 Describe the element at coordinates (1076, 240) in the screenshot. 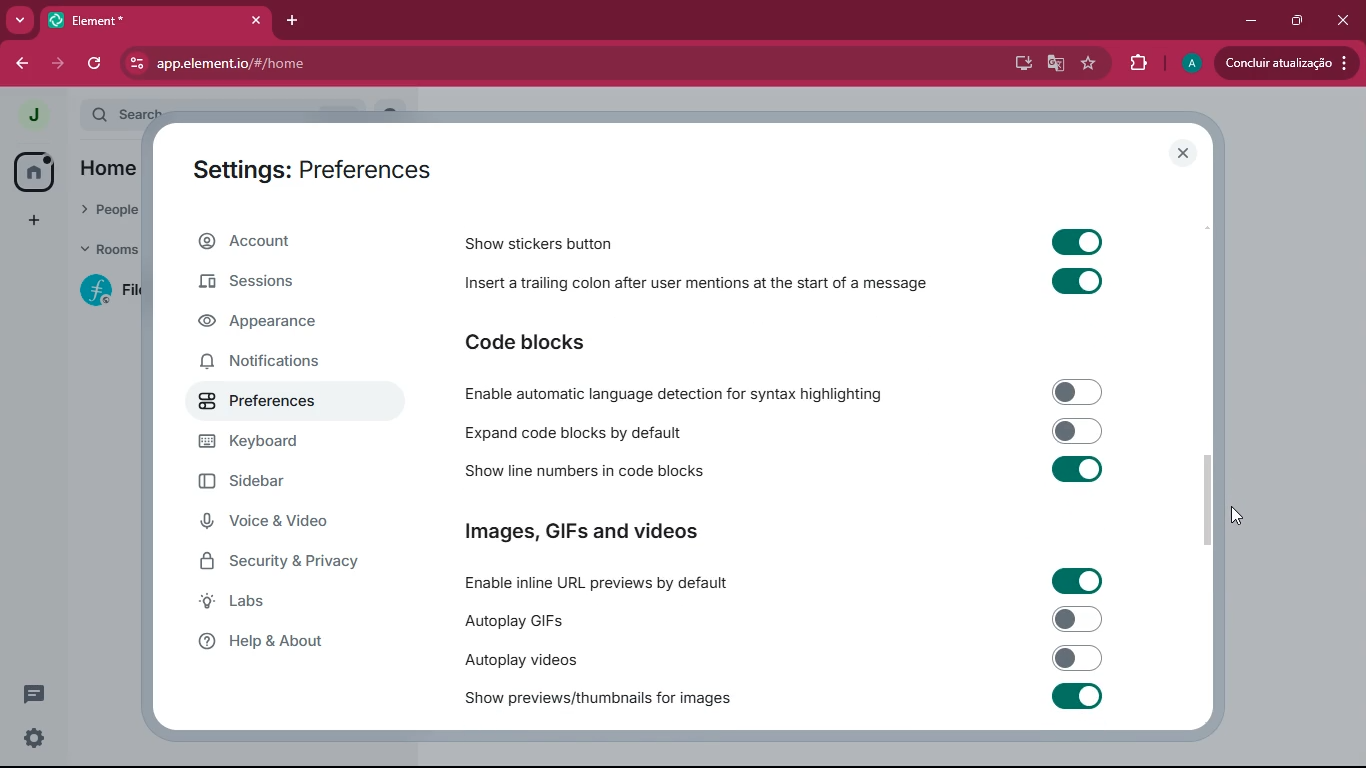

I see `` at that location.